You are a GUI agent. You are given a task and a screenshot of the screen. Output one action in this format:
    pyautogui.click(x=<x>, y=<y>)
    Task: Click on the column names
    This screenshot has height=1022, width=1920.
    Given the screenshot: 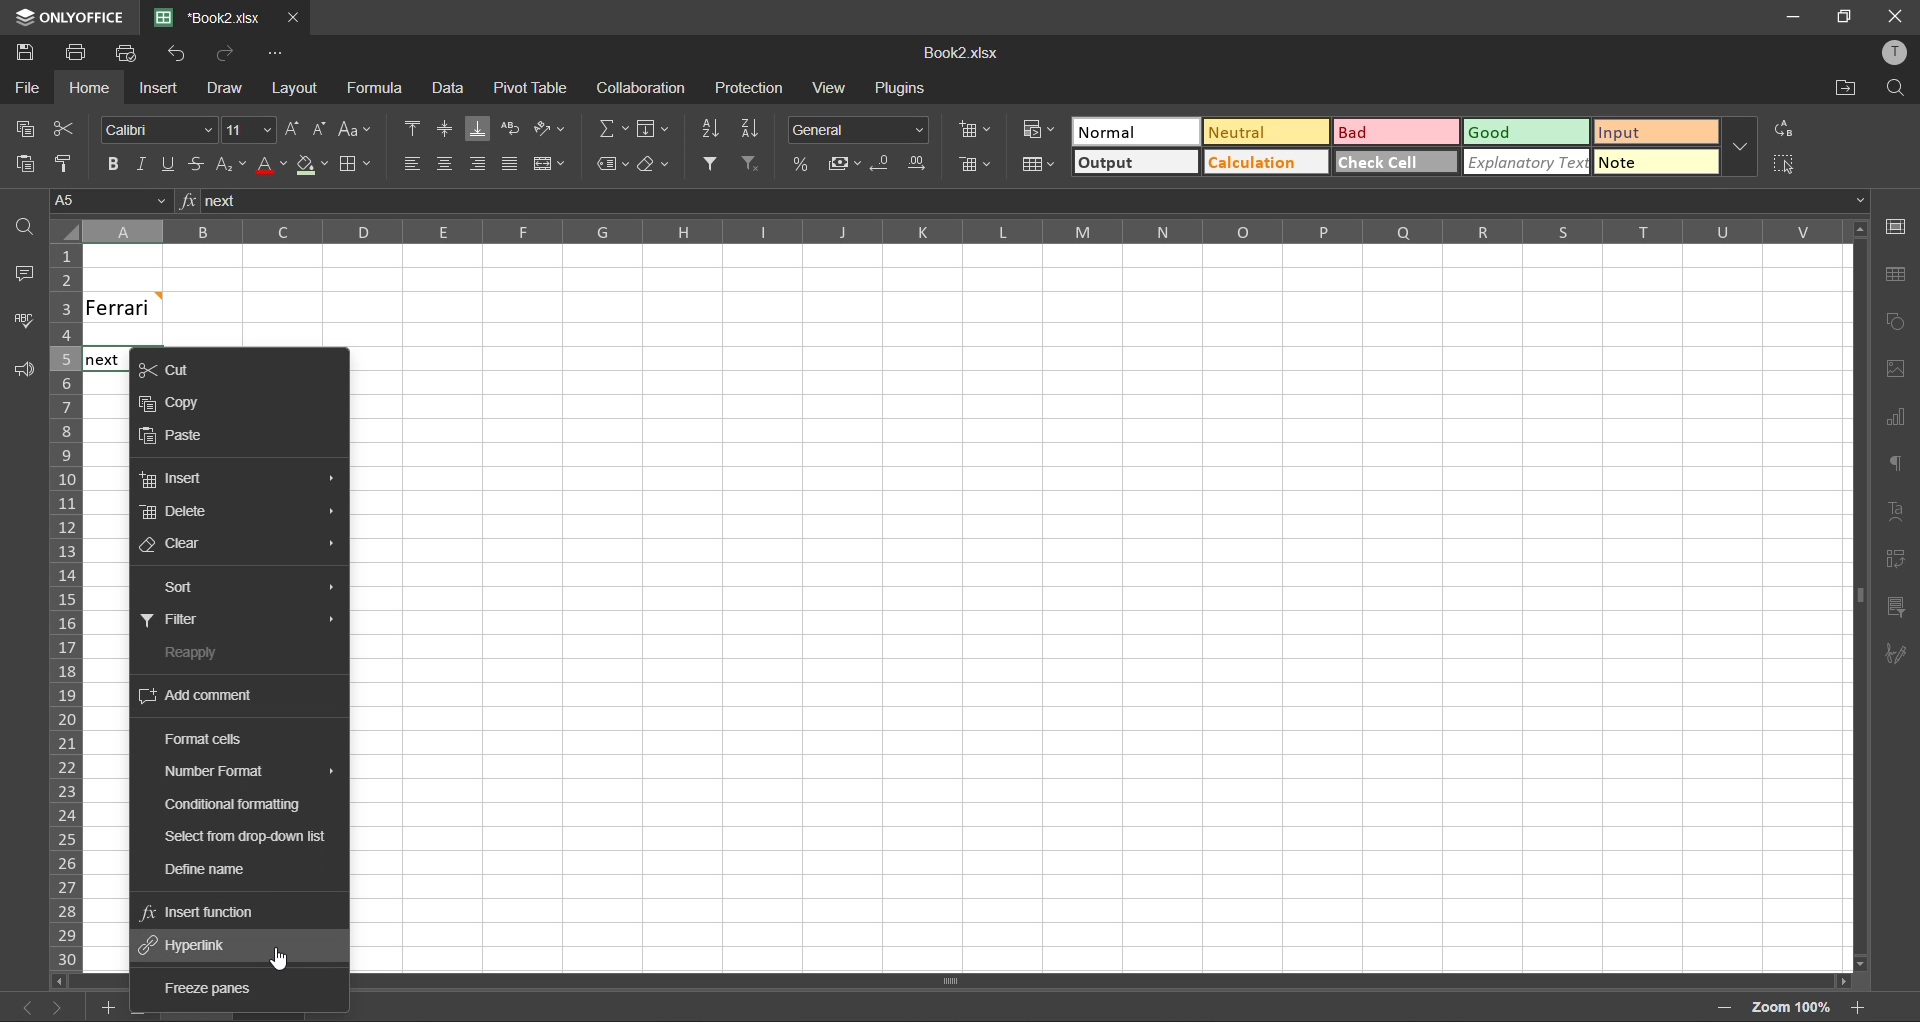 What is the action you would take?
    pyautogui.click(x=950, y=230)
    